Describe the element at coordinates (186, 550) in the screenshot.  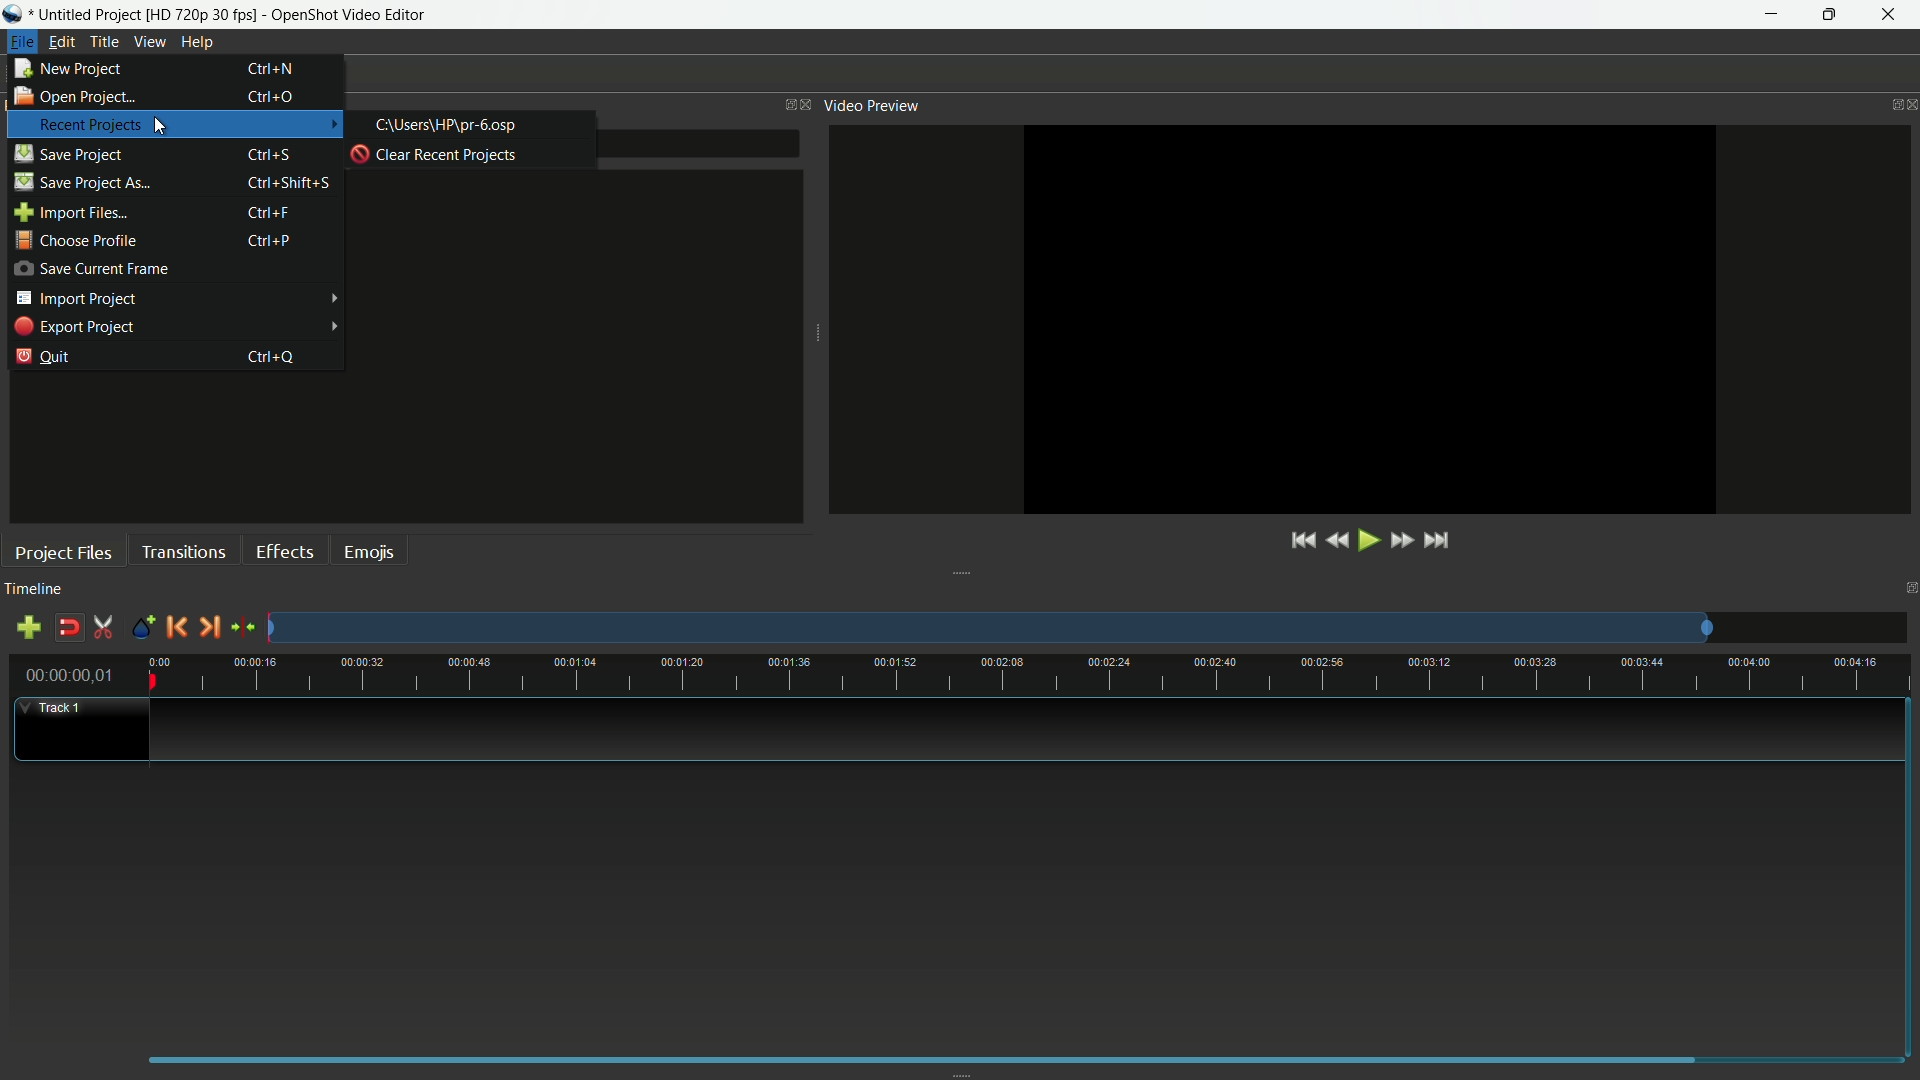
I see `transitions` at that location.